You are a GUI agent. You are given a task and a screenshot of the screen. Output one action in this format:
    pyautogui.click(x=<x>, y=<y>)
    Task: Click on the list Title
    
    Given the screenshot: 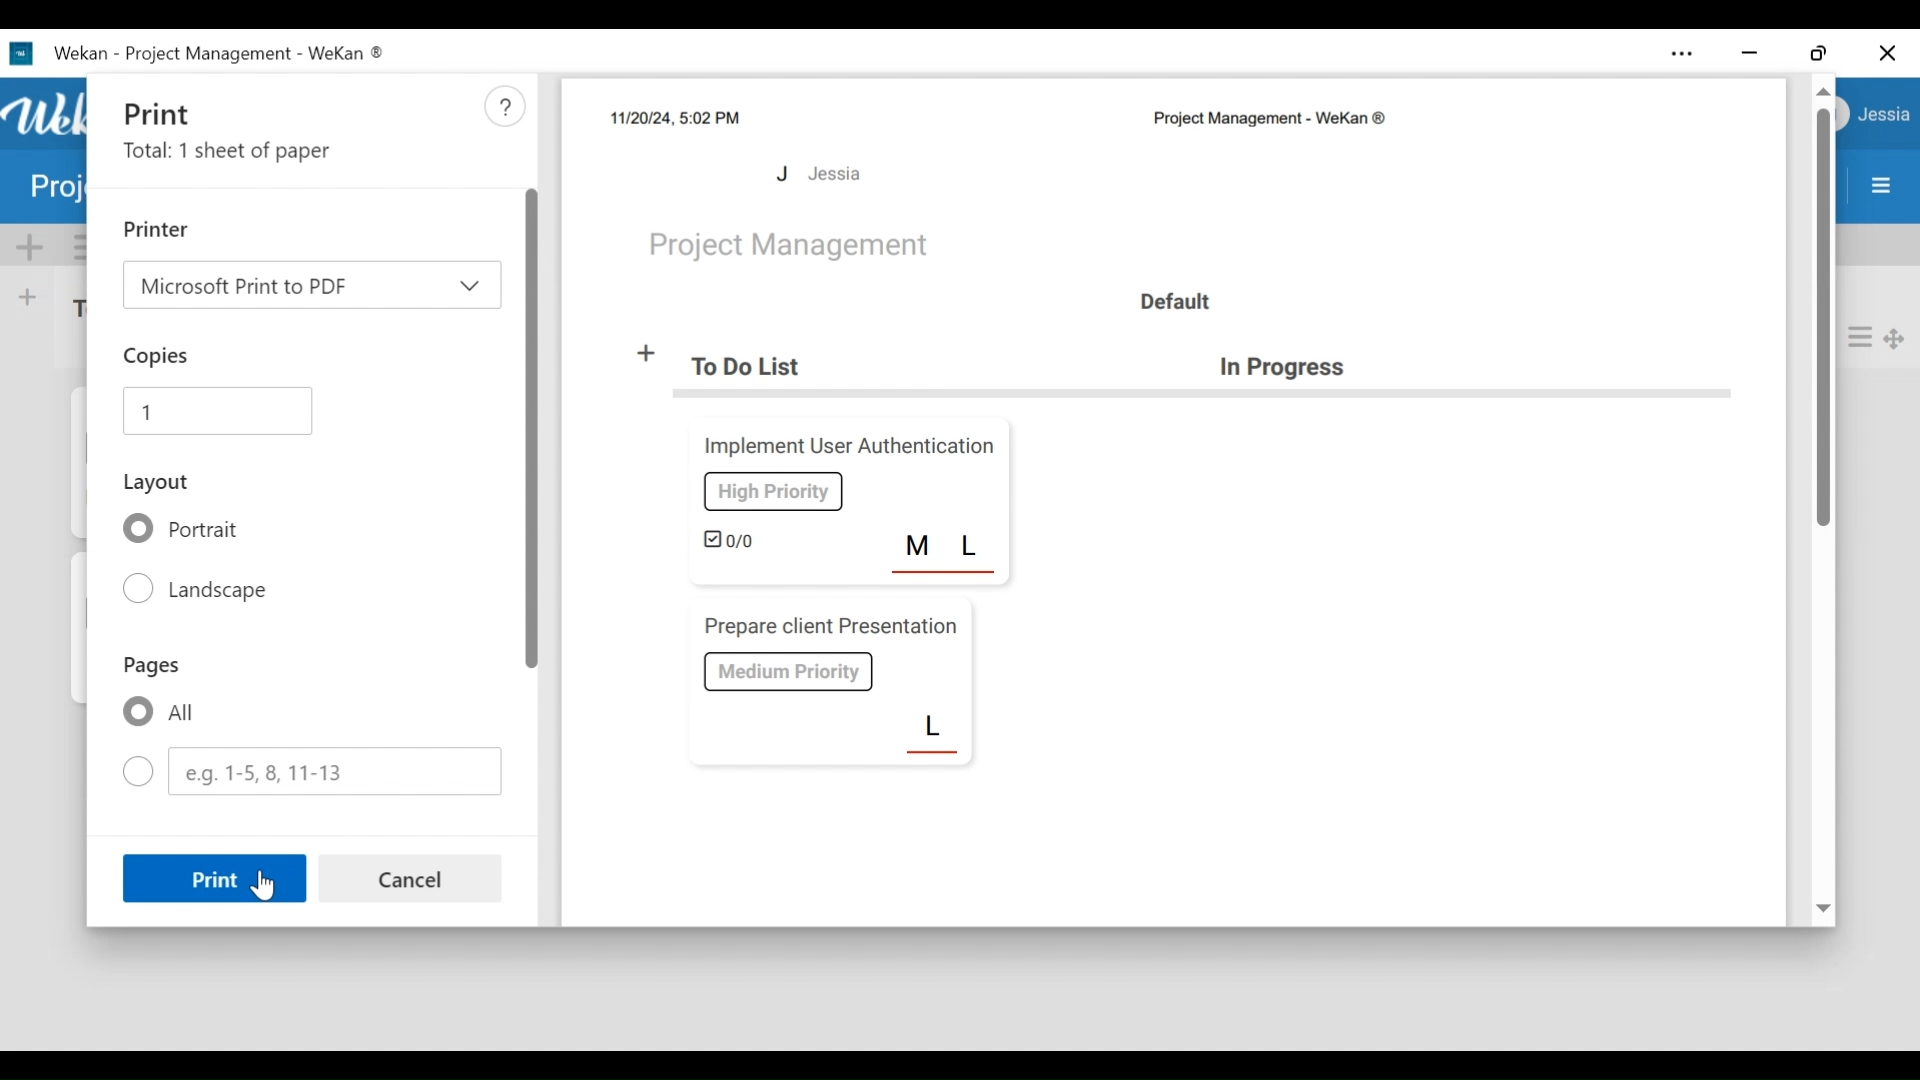 What is the action you would take?
    pyautogui.click(x=751, y=367)
    